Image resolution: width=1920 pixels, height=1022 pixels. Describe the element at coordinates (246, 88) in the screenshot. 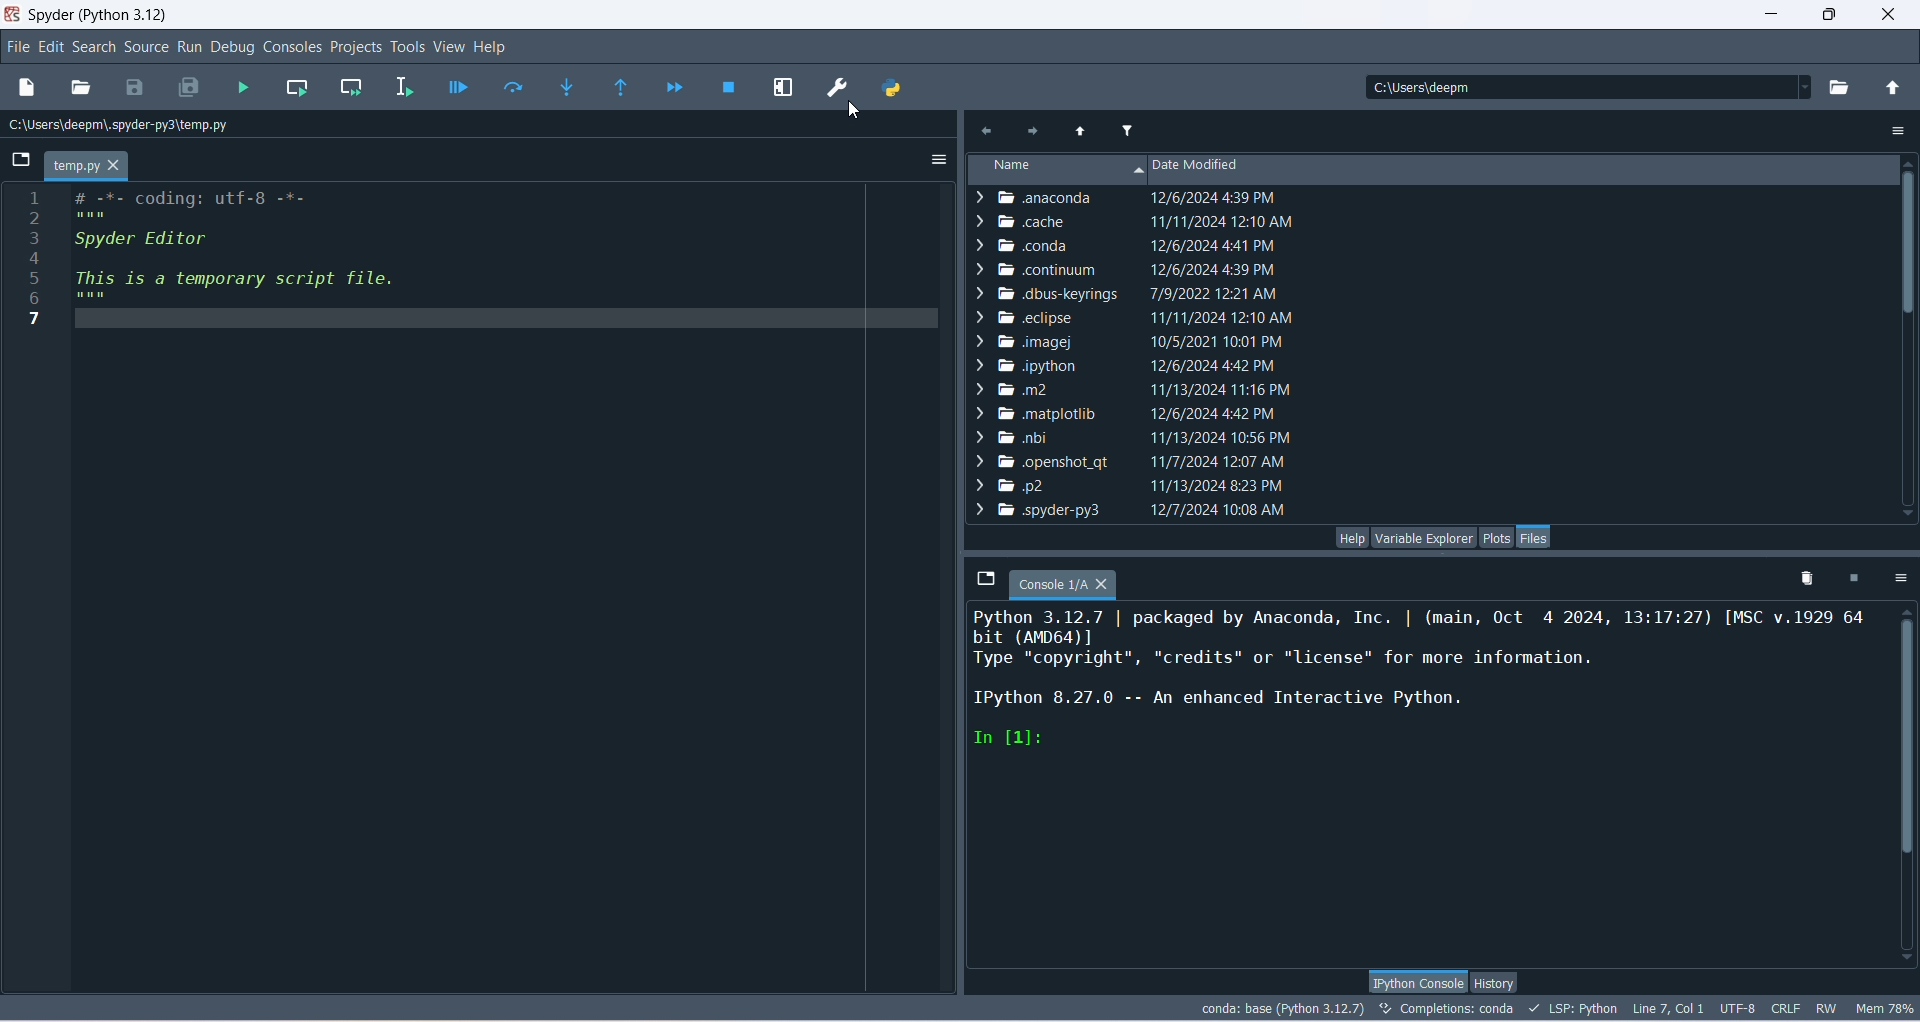

I see `run file` at that location.